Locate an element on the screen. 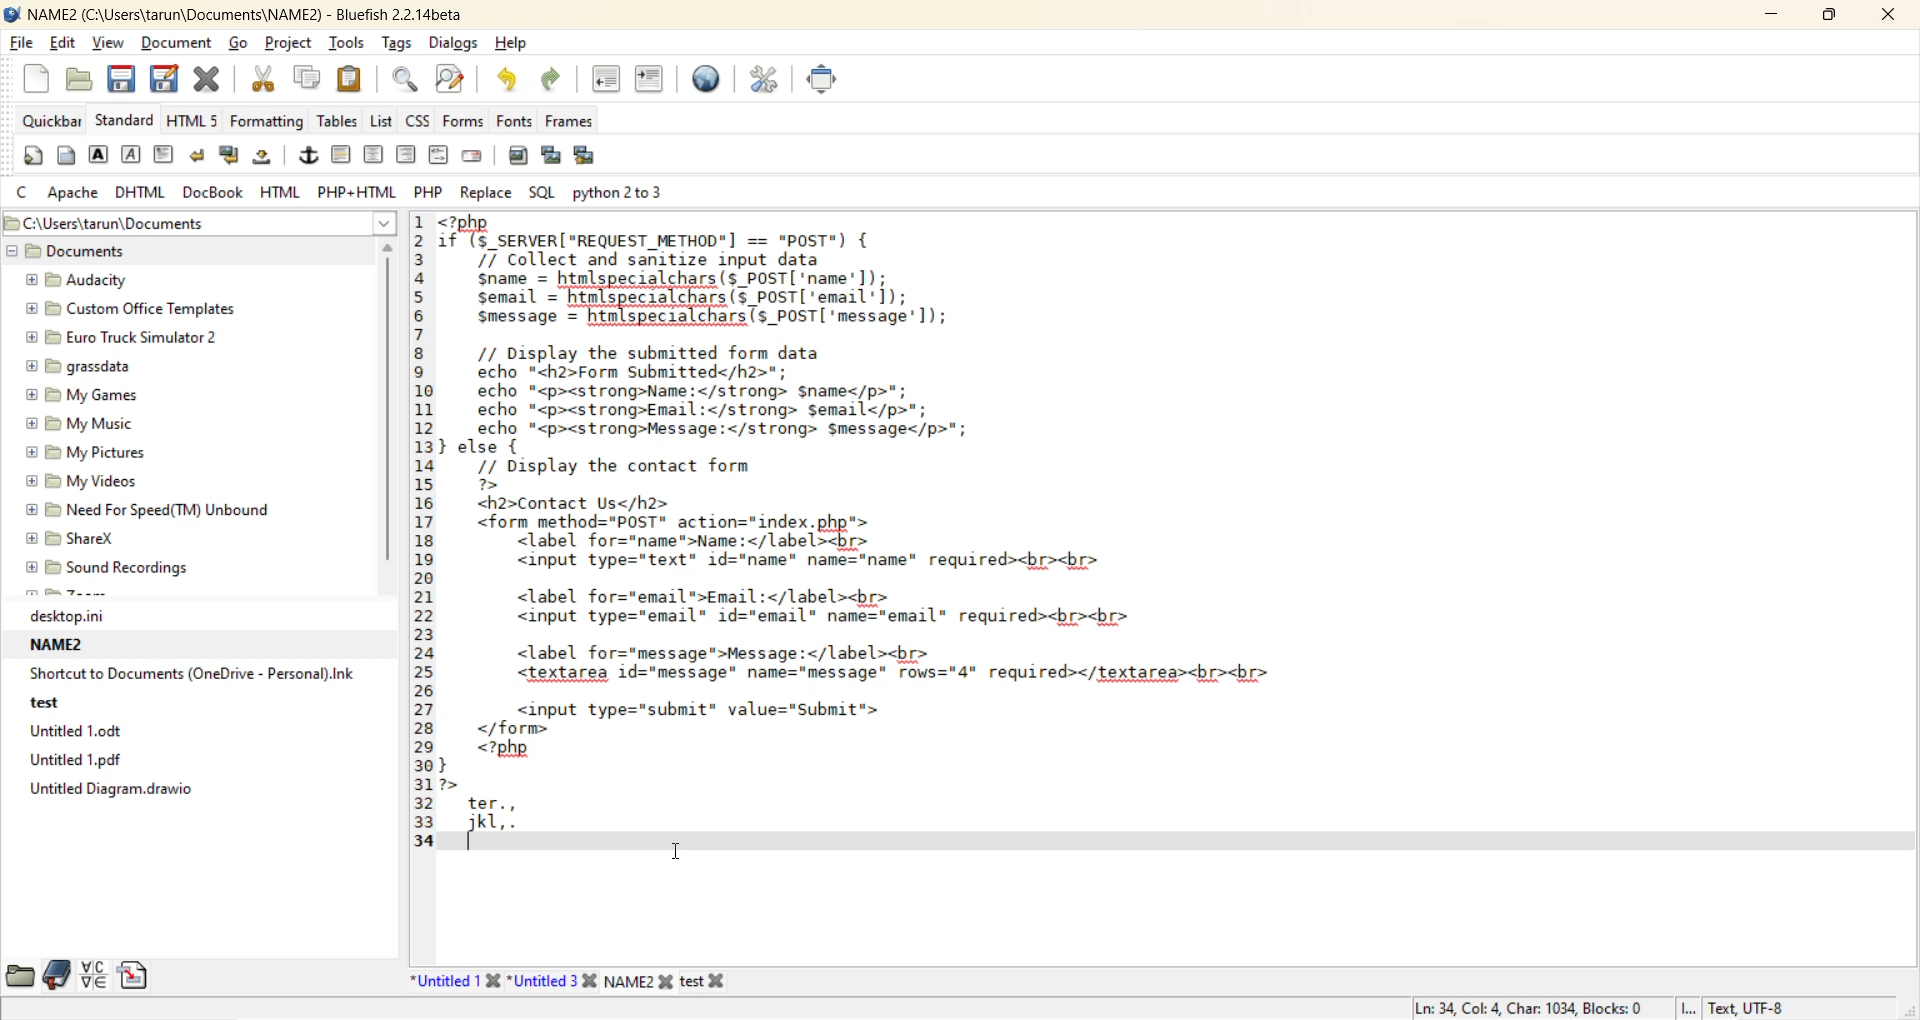  unindent is located at coordinates (609, 82).